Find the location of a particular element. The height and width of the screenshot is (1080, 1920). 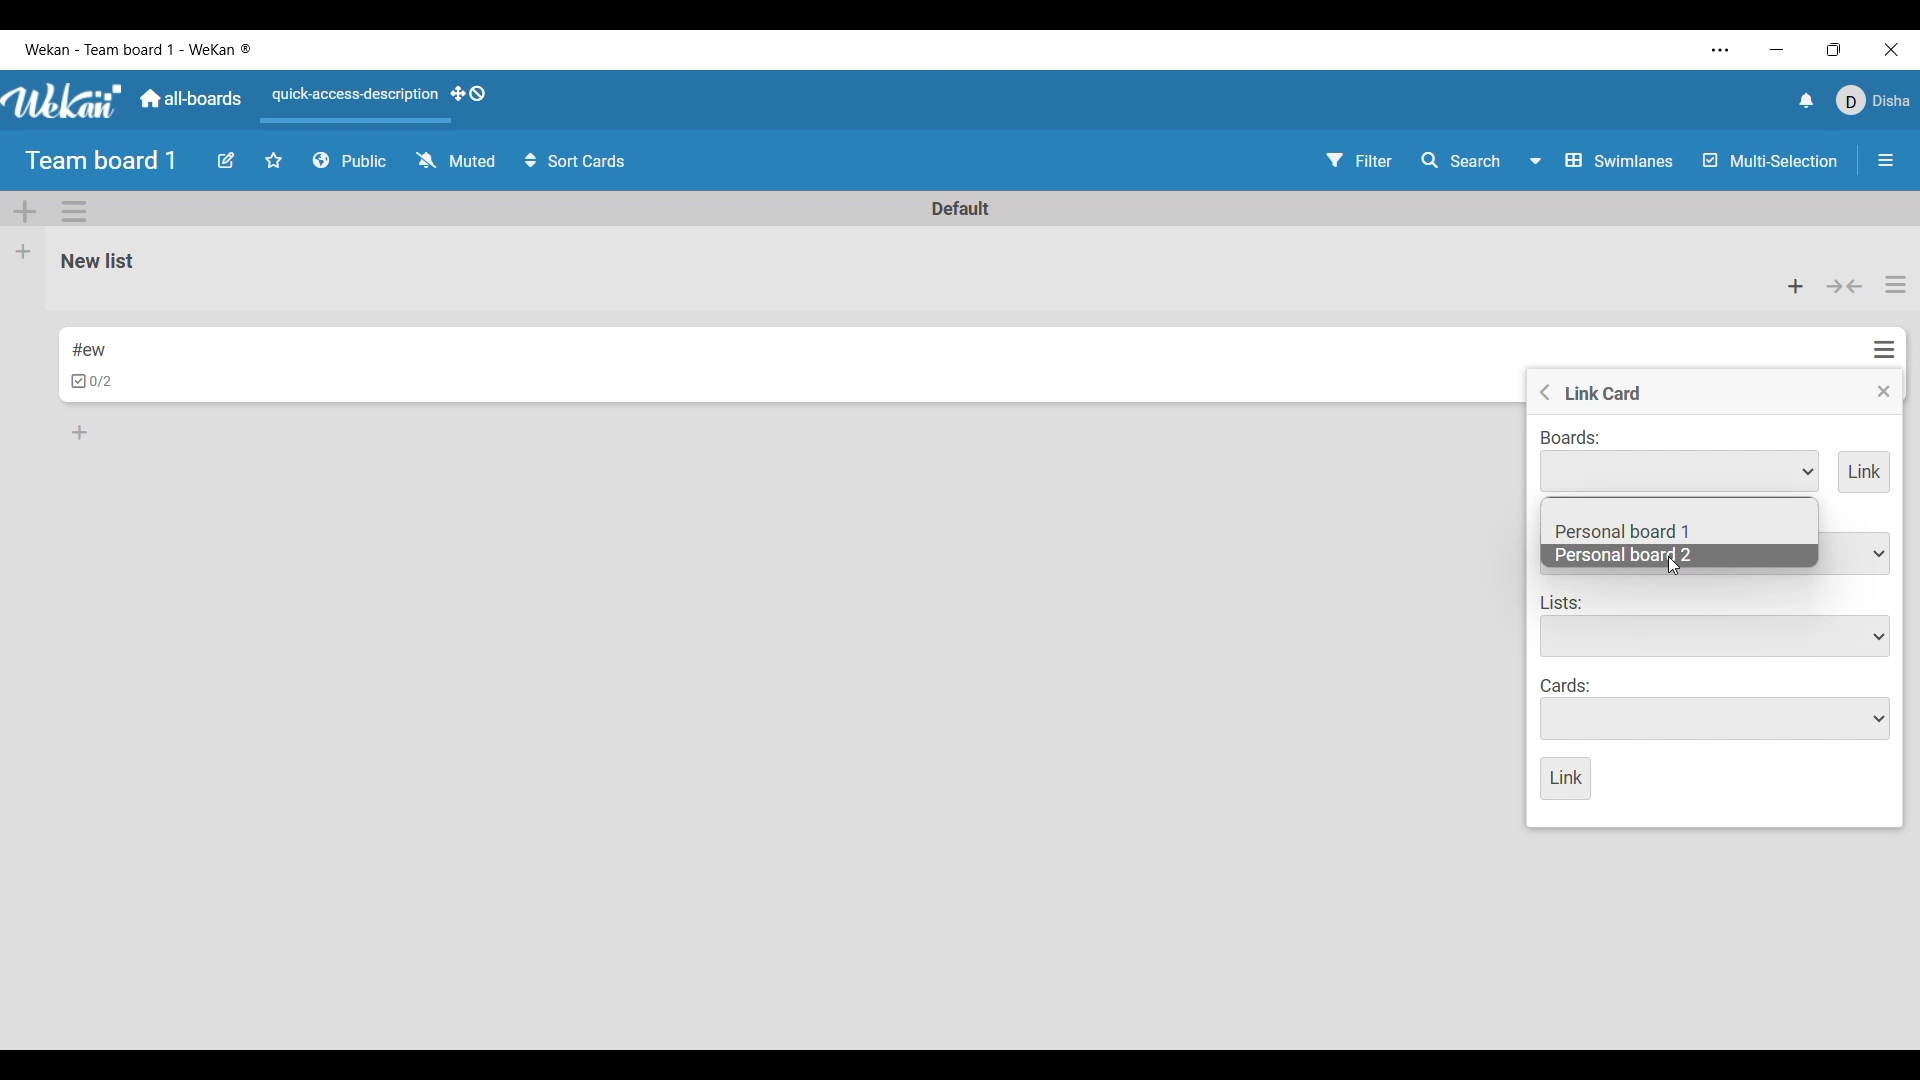

Show desktop drag handles is located at coordinates (468, 94).